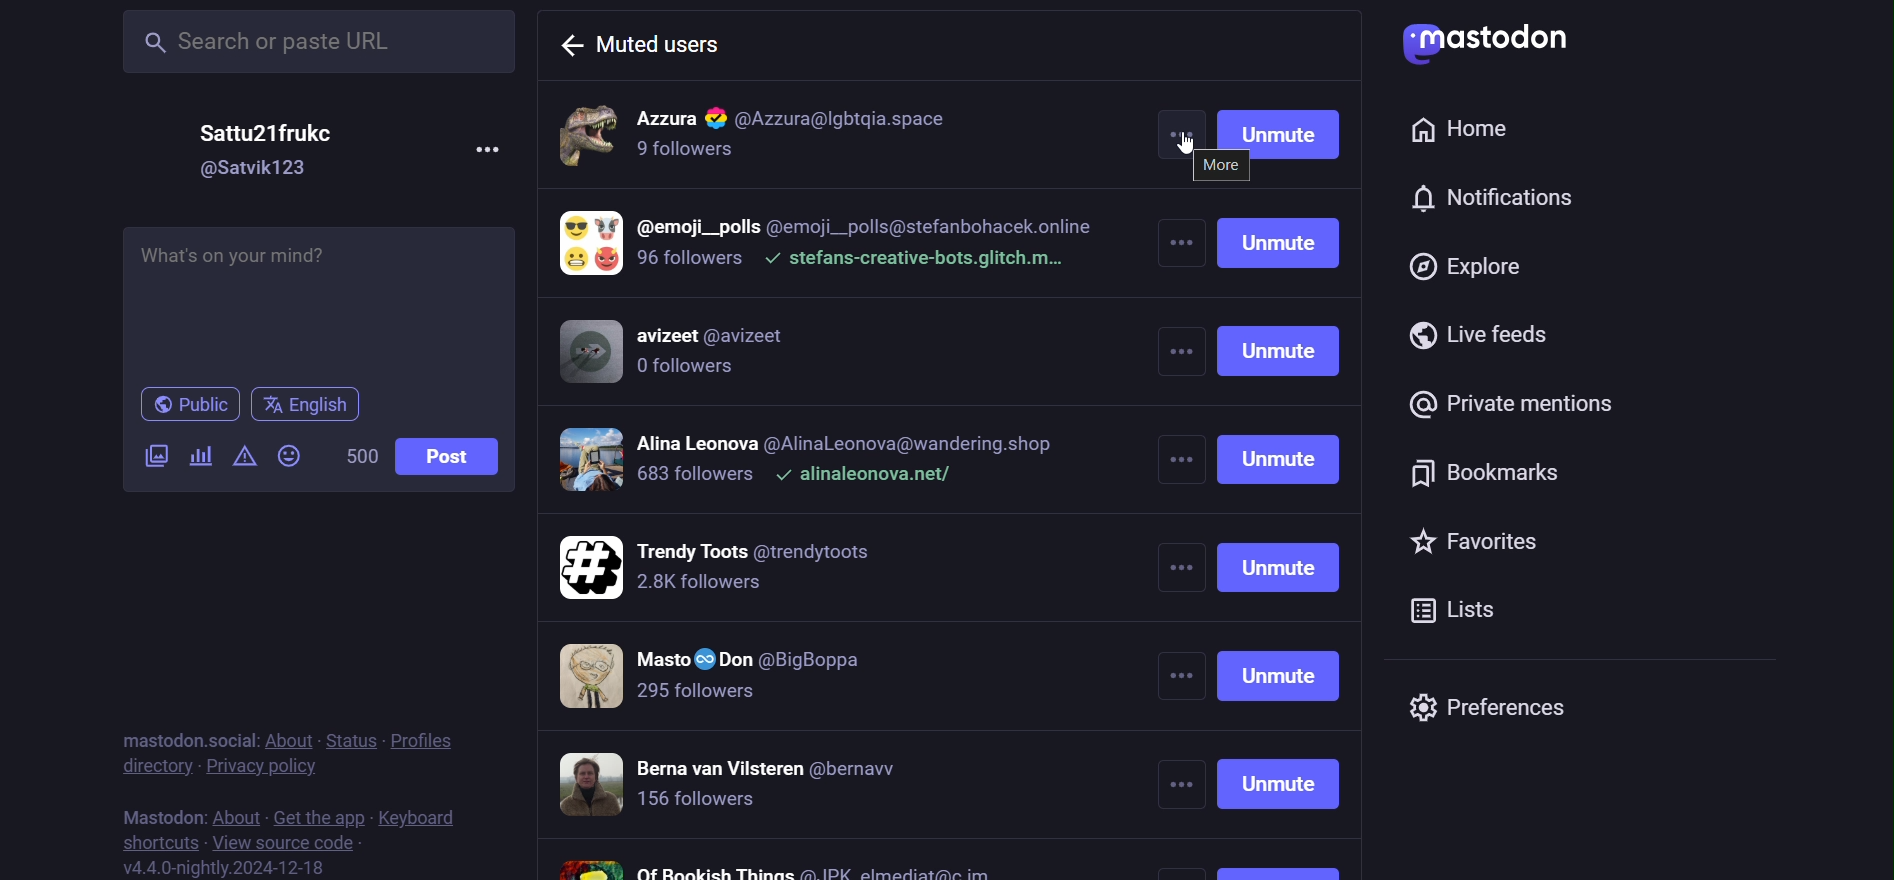 This screenshot has height=880, width=1894. What do you see at coordinates (452, 459) in the screenshot?
I see `post` at bounding box center [452, 459].